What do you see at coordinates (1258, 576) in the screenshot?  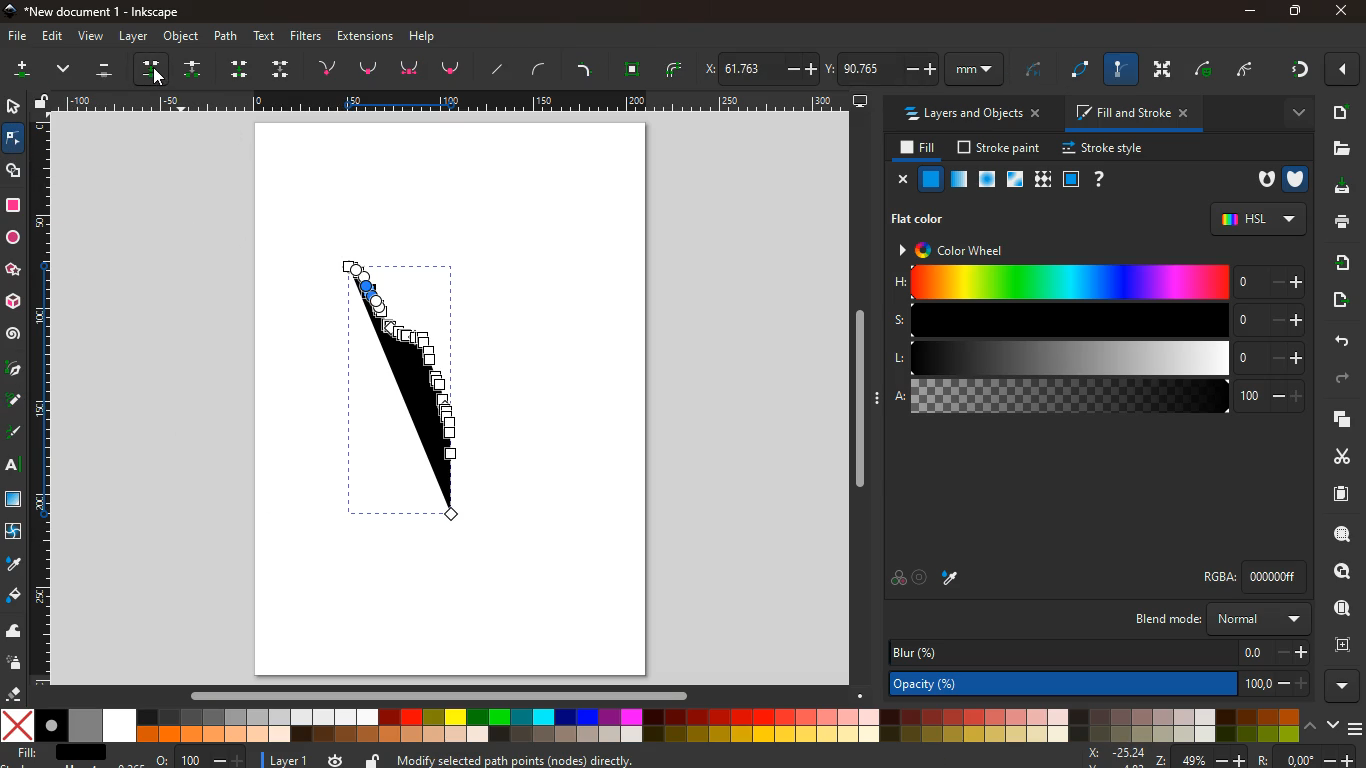 I see `rgba` at bounding box center [1258, 576].